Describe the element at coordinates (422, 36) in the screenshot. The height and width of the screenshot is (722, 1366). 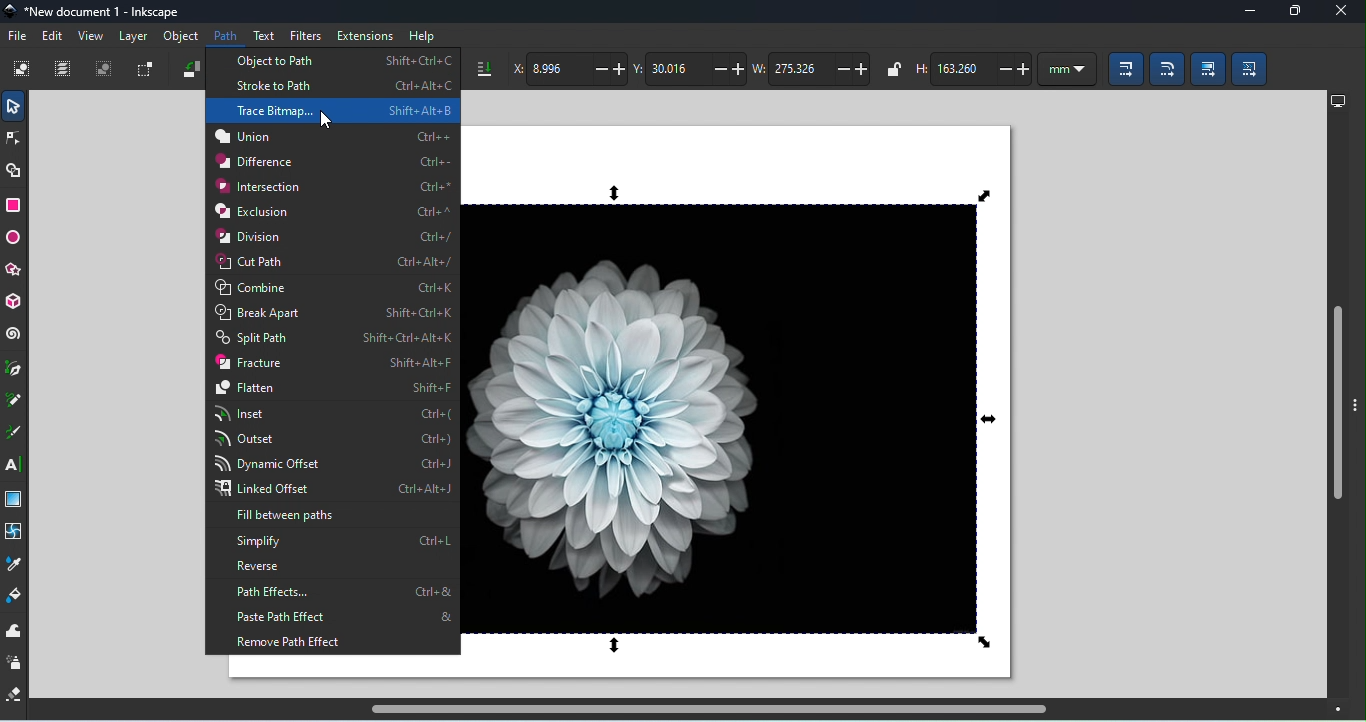
I see `Help` at that location.